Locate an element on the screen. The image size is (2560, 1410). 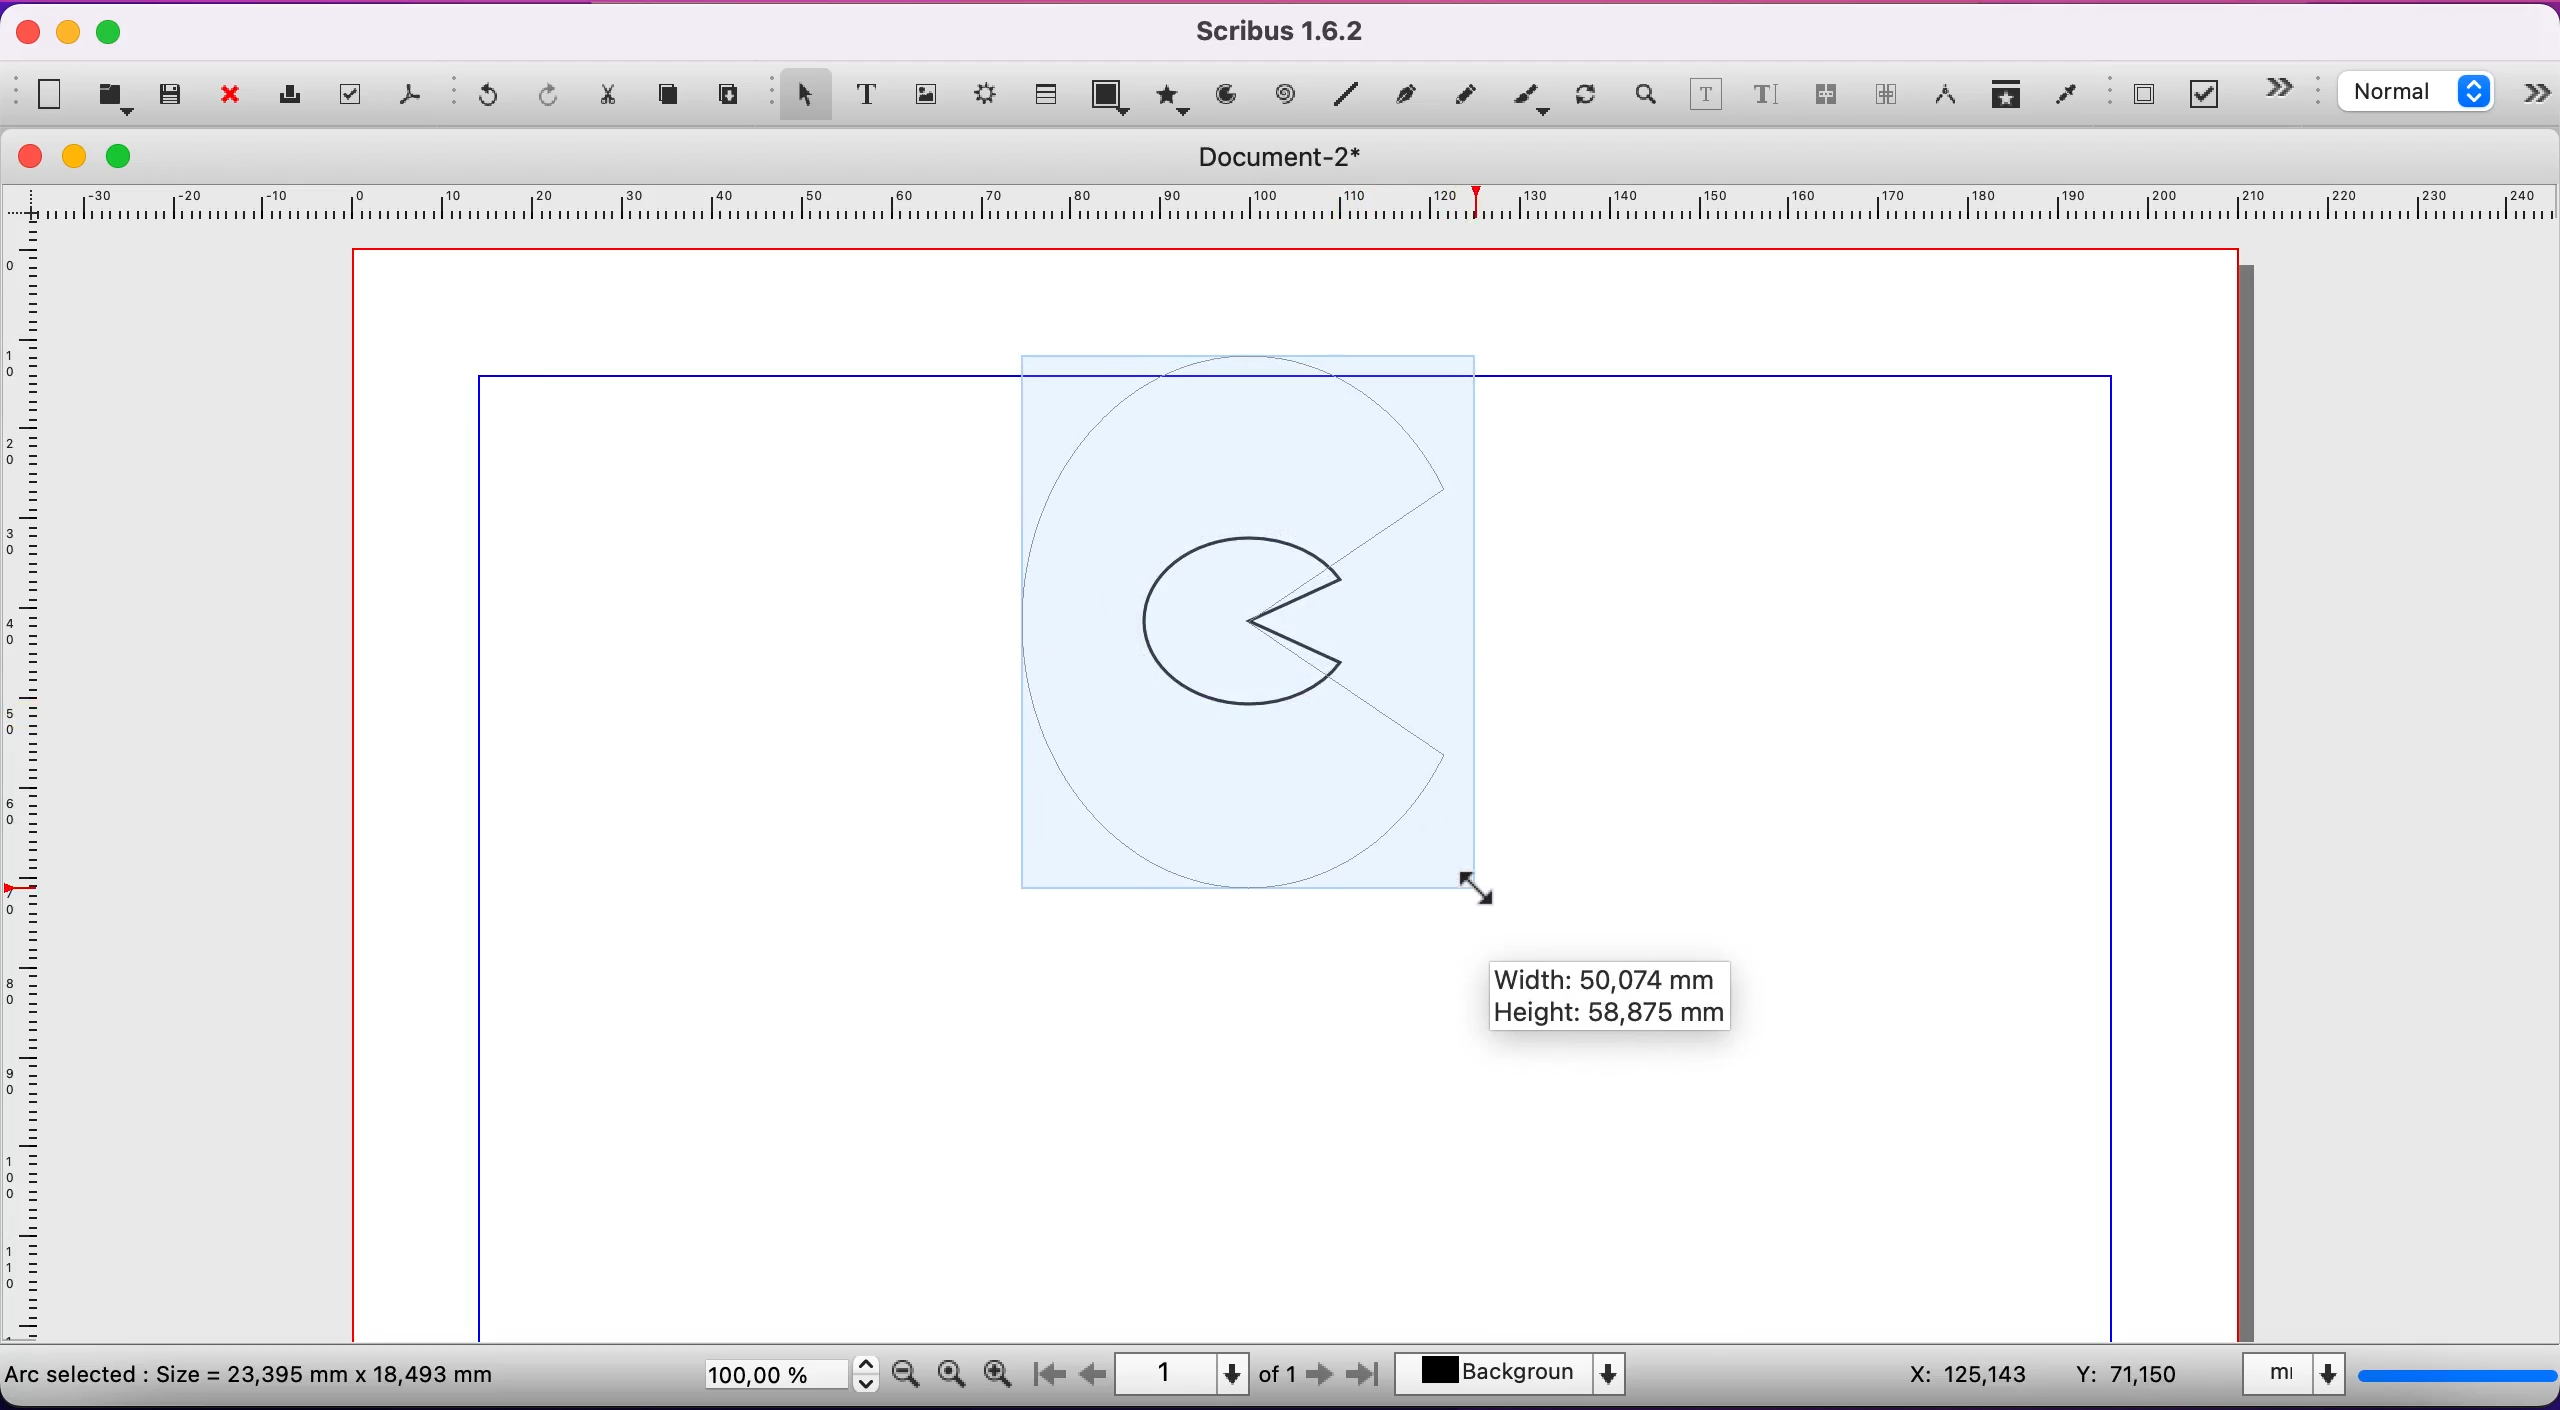
redo is located at coordinates (551, 97).